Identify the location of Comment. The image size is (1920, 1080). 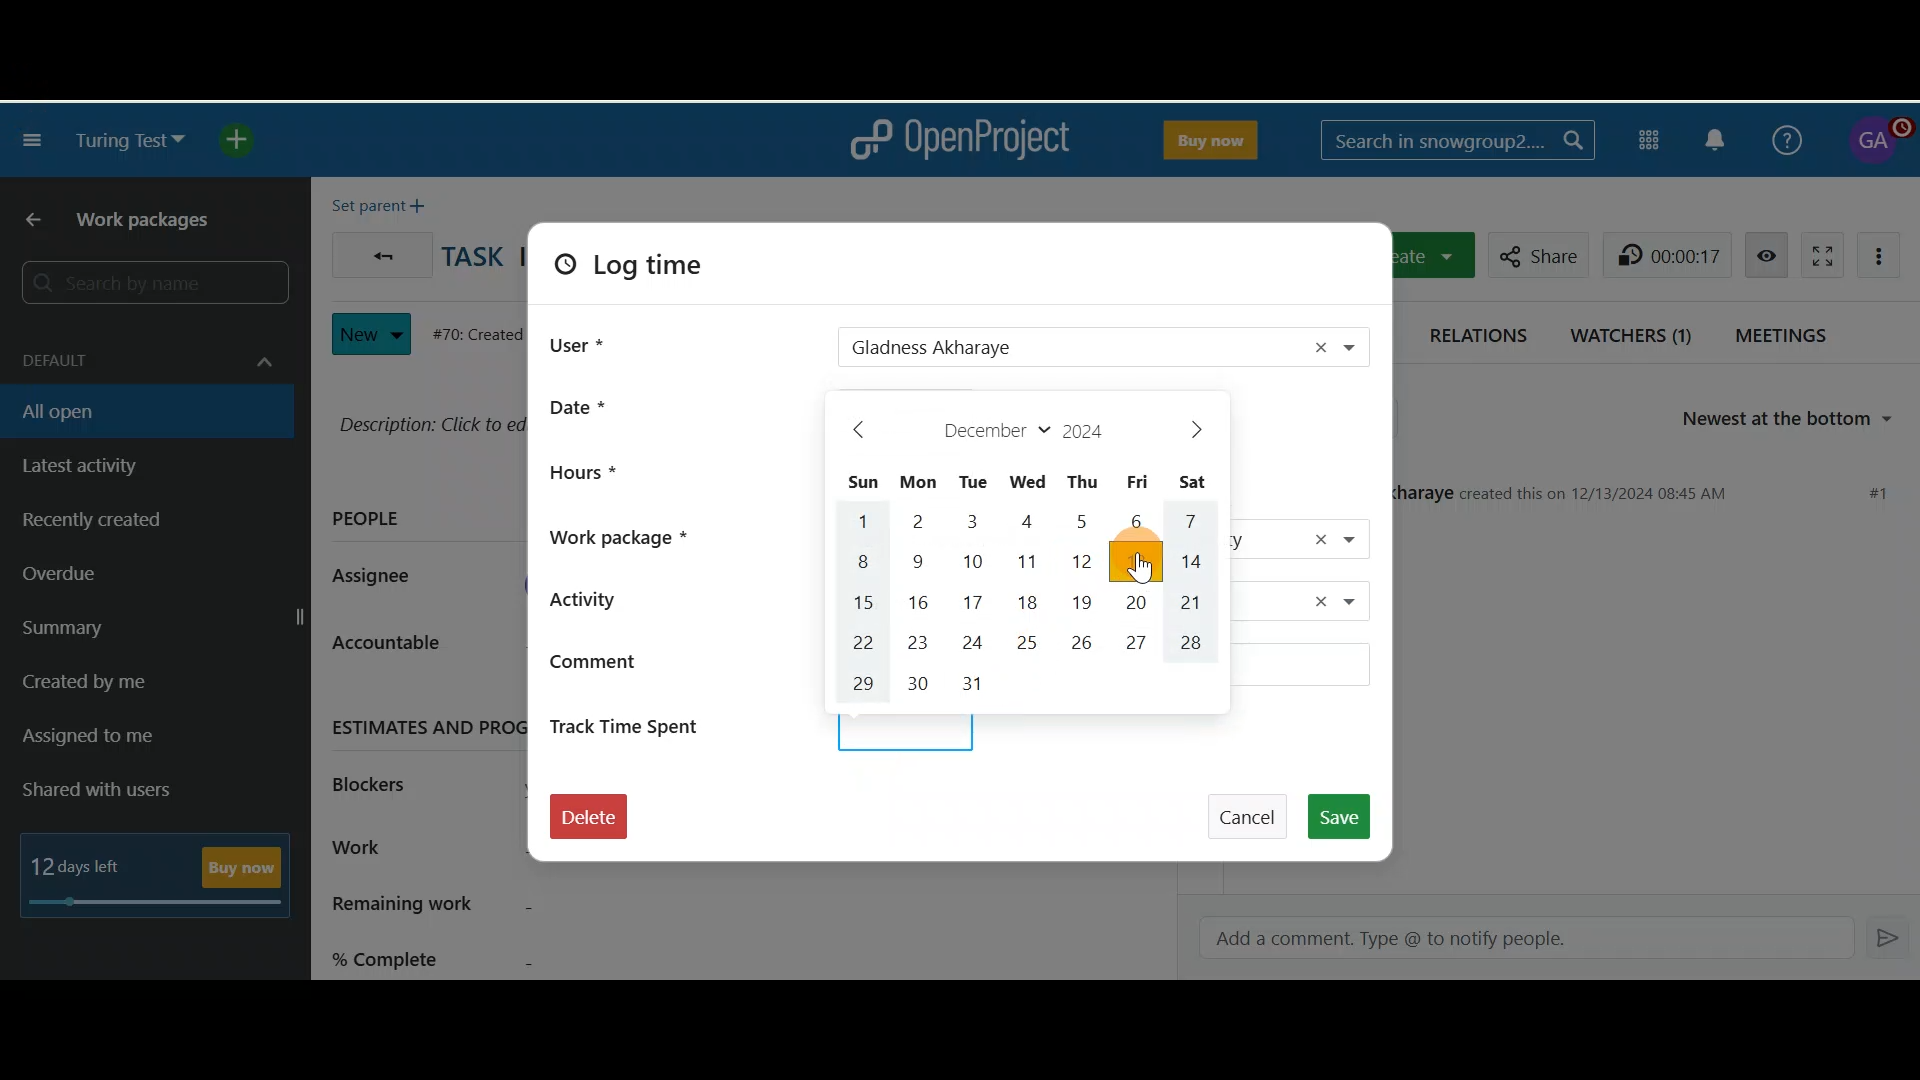
(641, 668).